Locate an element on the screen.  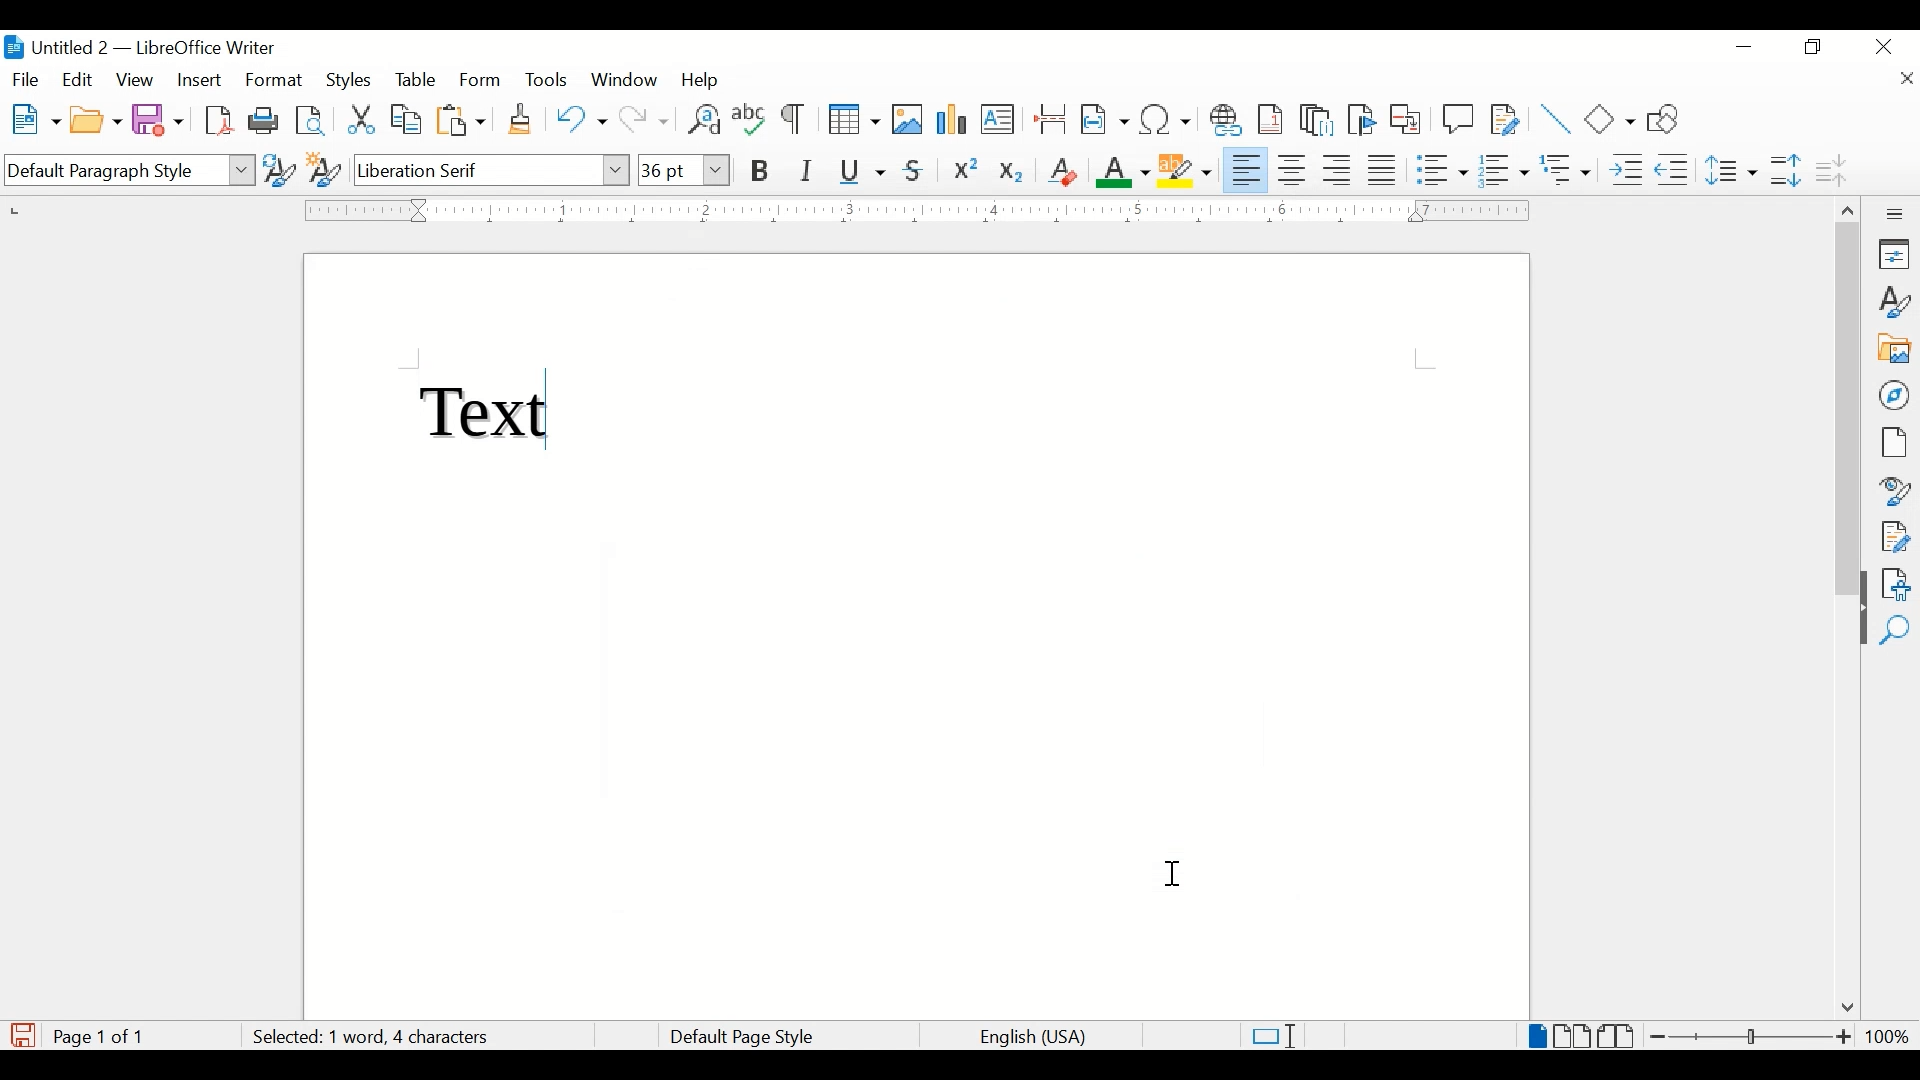
styles is located at coordinates (351, 81).